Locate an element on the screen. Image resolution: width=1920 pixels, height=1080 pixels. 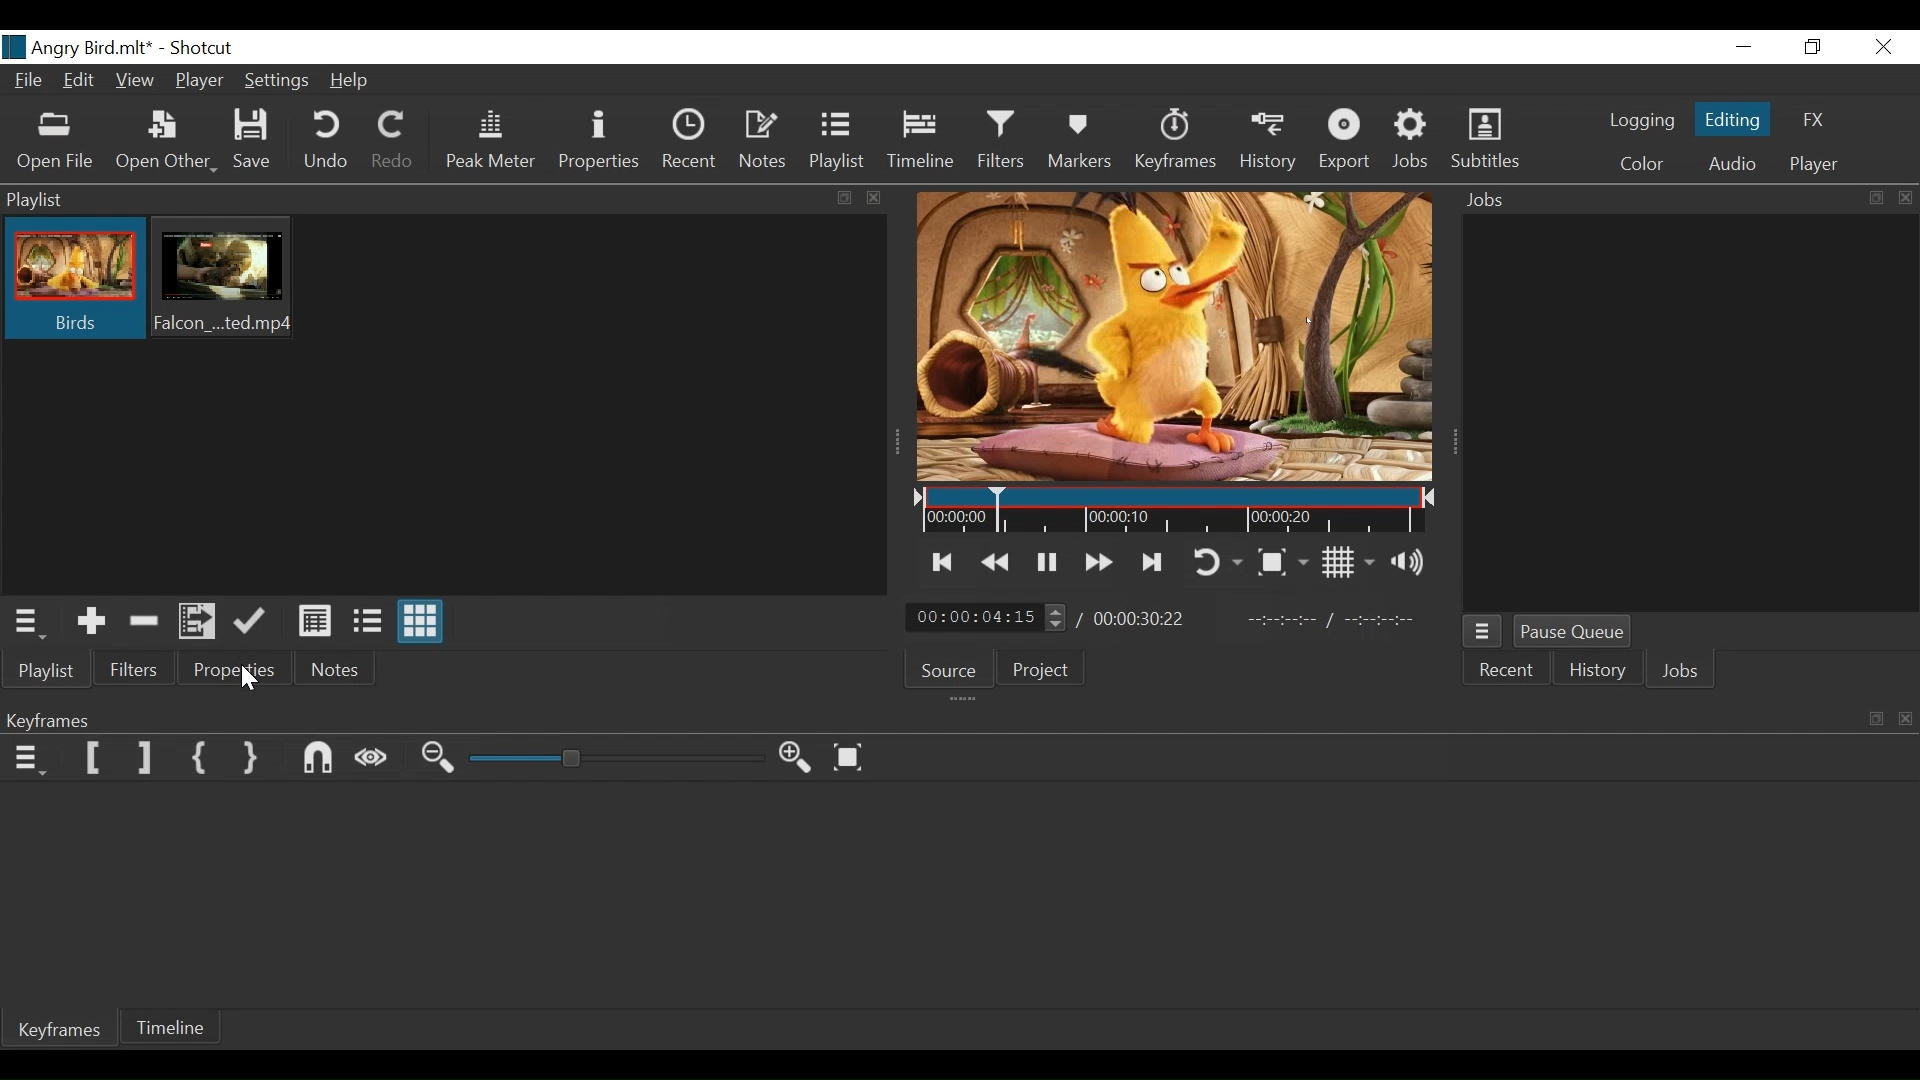
Markers is located at coordinates (1085, 143).